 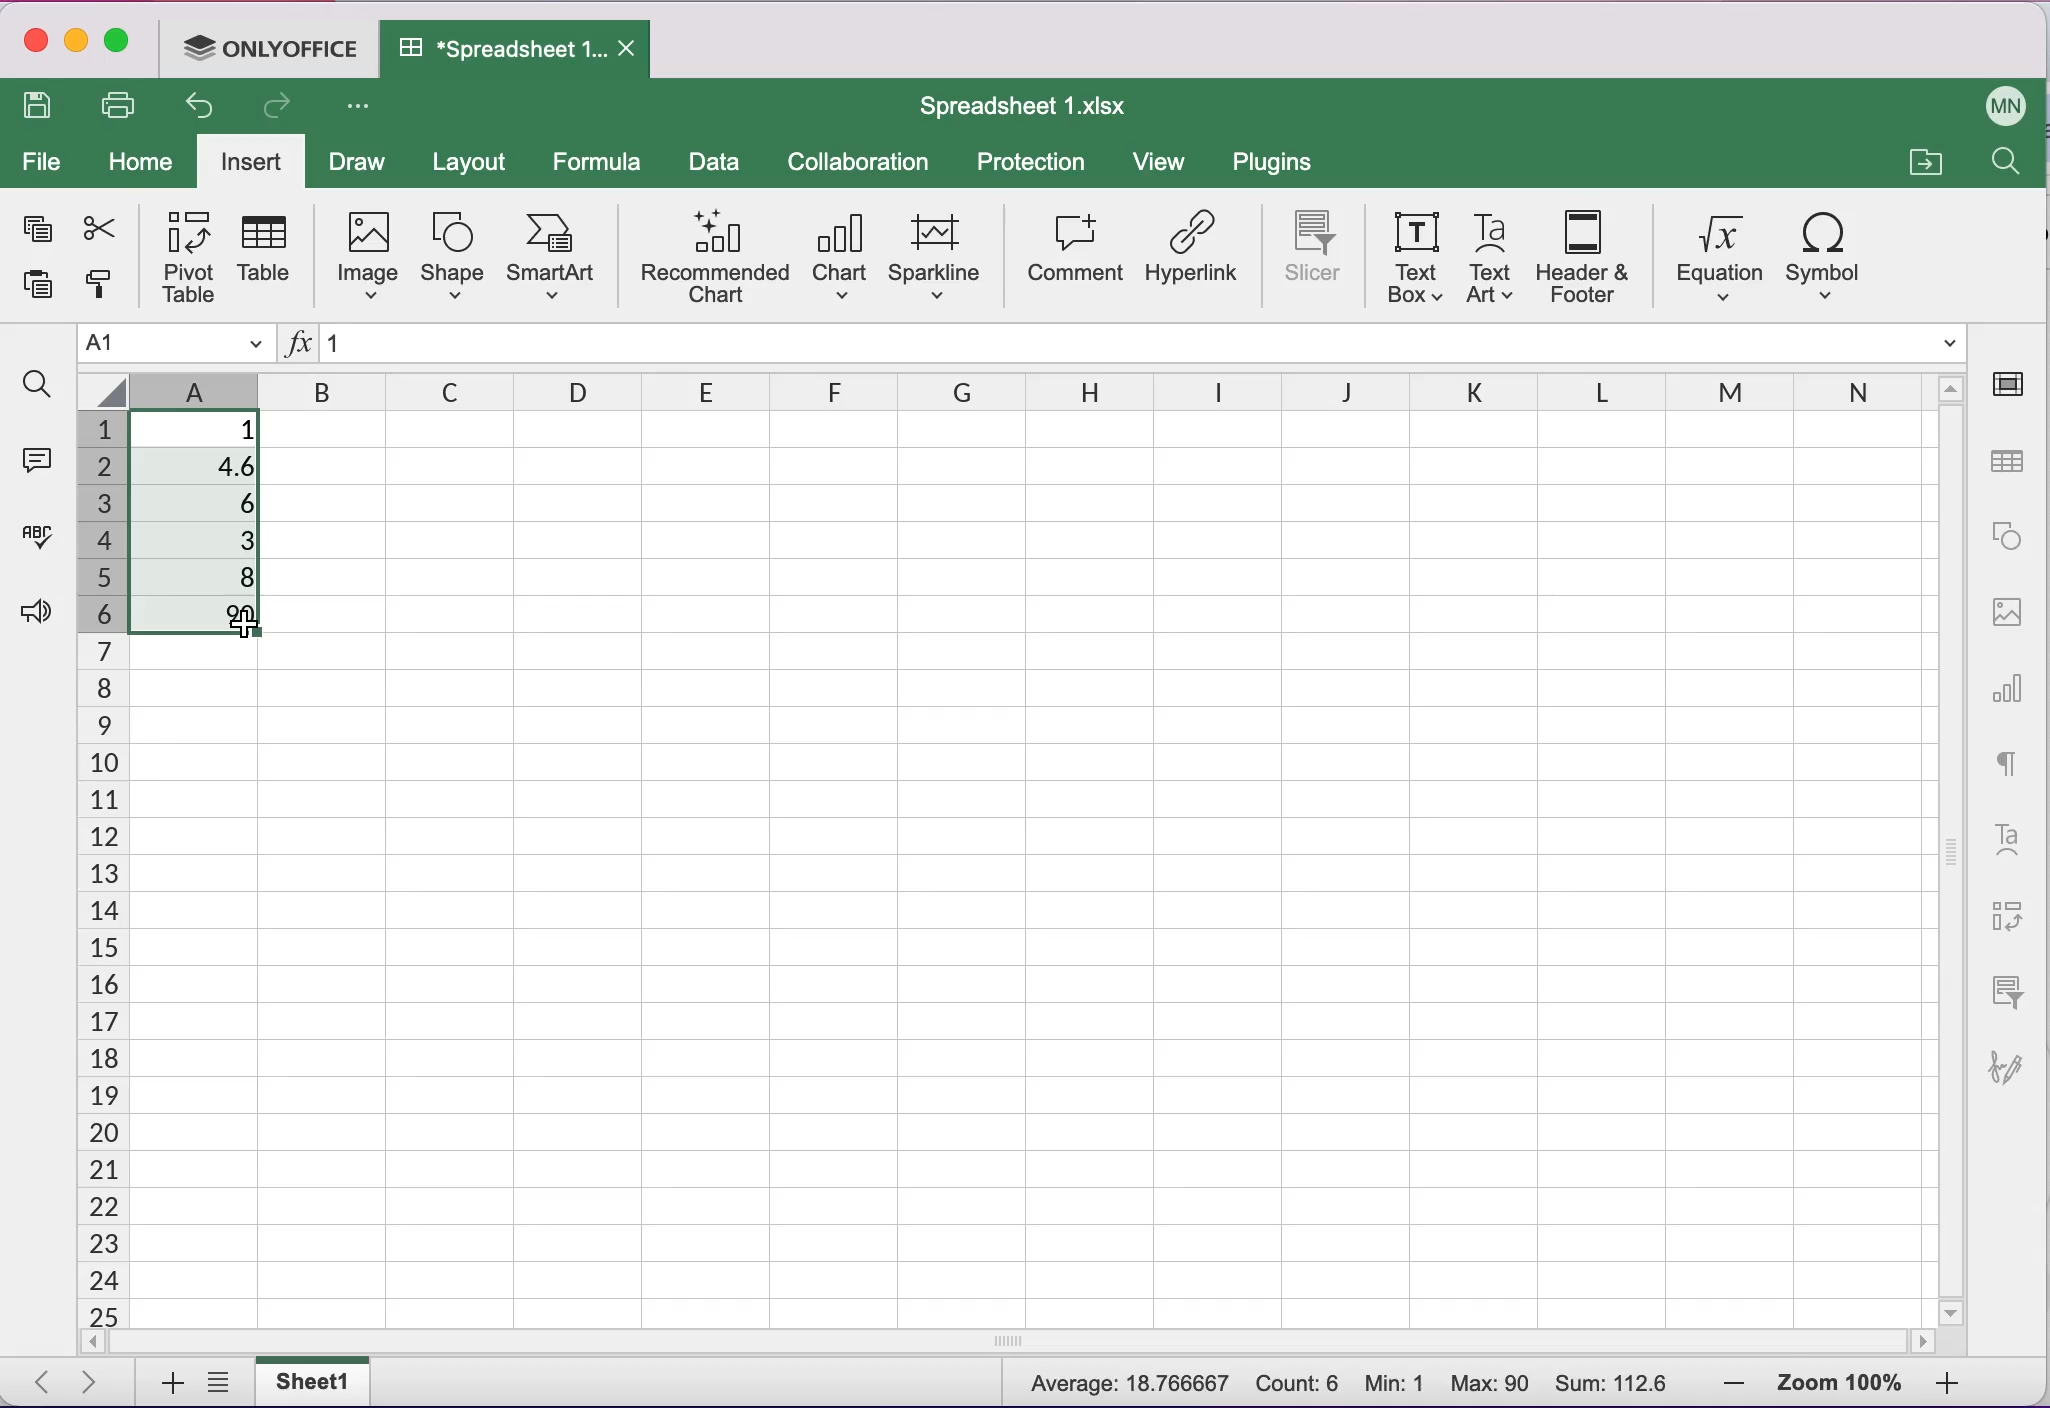 What do you see at coordinates (118, 46) in the screenshot?
I see `maximize` at bounding box center [118, 46].